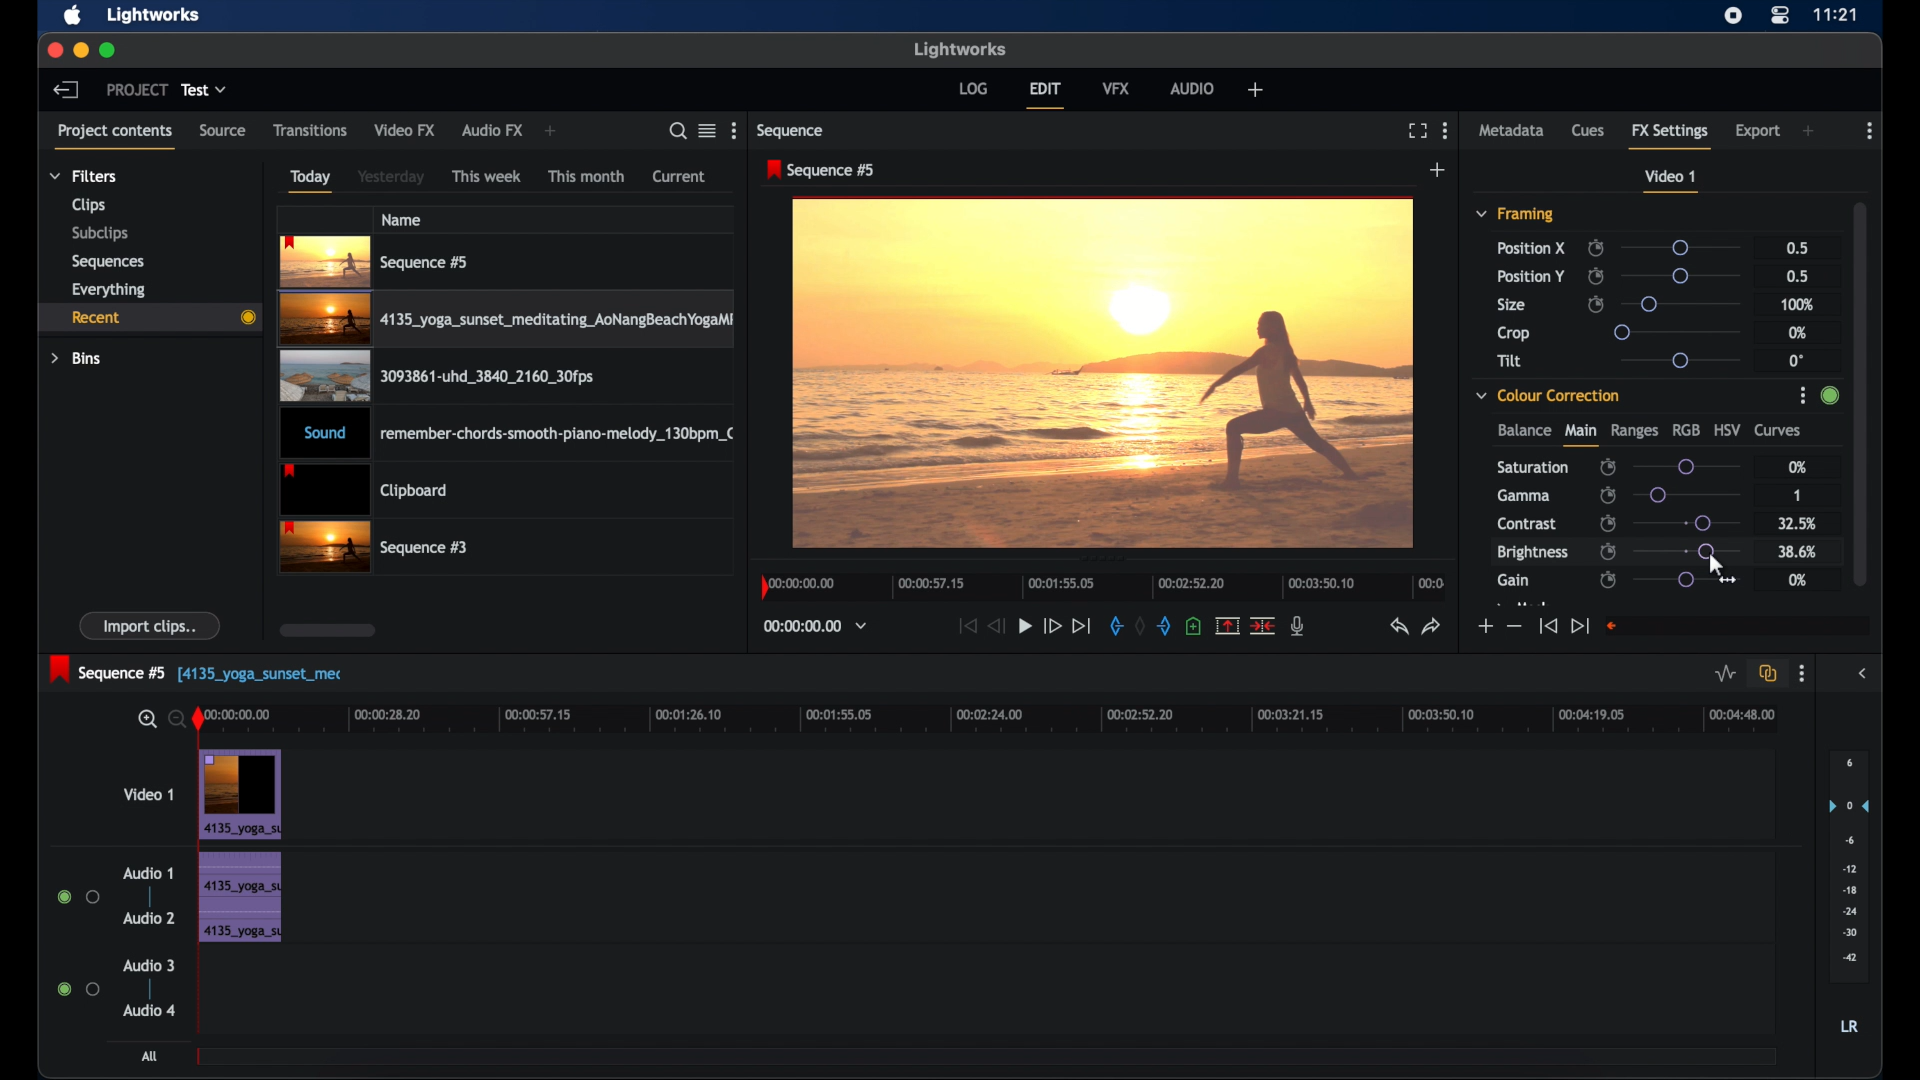 The height and width of the screenshot is (1080, 1920). What do you see at coordinates (672, 131) in the screenshot?
I see `search` at bounding box center [672, 131].